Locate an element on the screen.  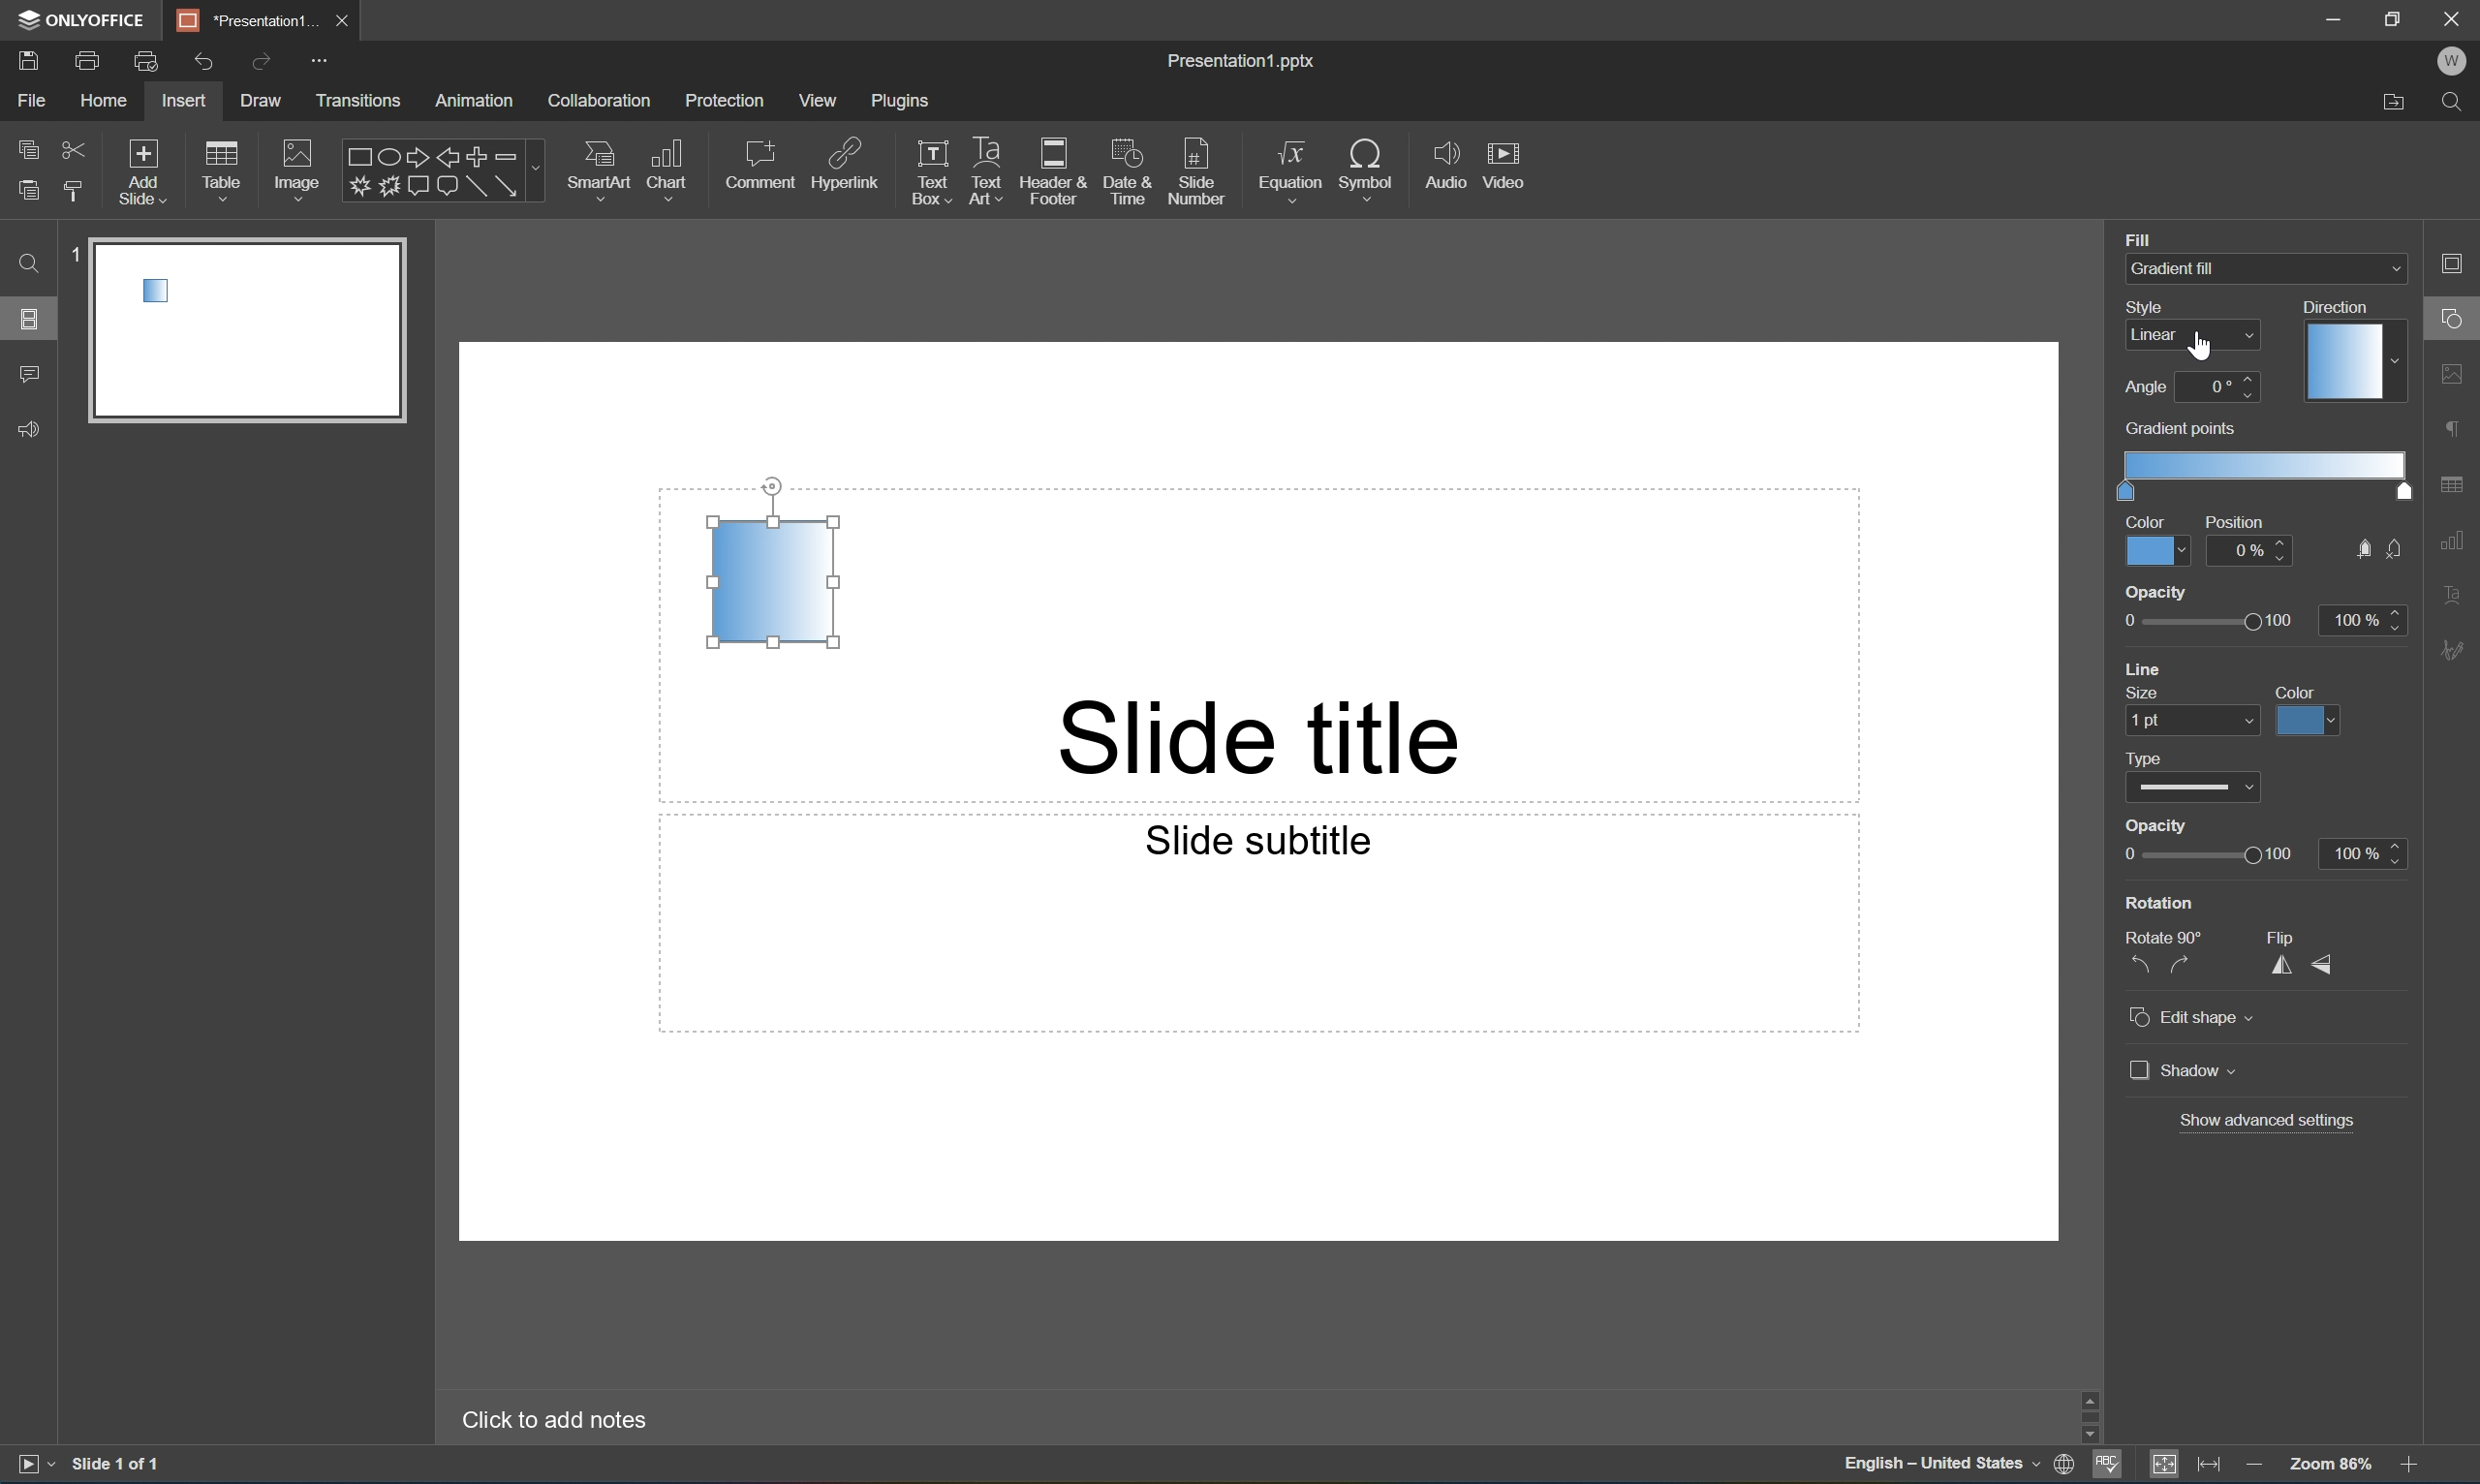
Click to add notes is located at coordinates (561, 1420).